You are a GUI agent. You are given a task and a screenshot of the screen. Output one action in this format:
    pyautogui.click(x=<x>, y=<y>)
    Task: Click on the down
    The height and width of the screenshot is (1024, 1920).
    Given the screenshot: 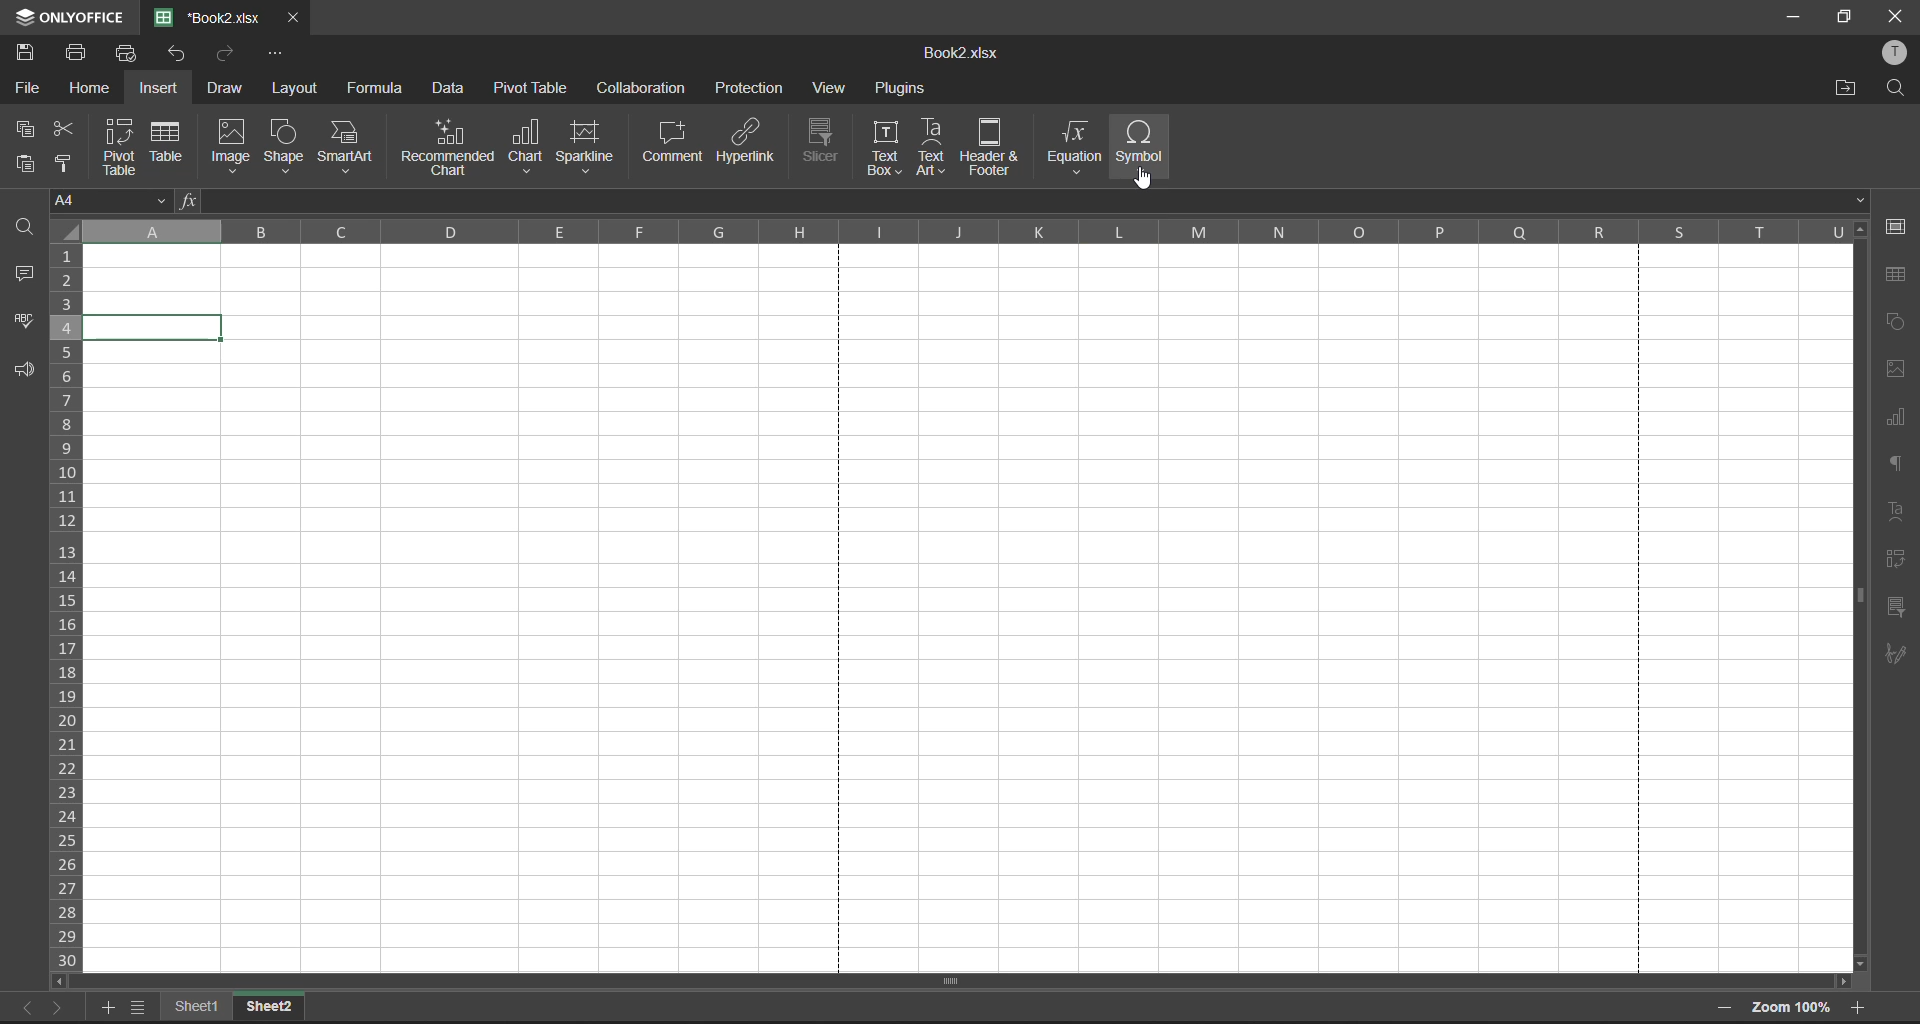 What is the action you would take?
    pyautogui.click(x=1862, y=203)
    